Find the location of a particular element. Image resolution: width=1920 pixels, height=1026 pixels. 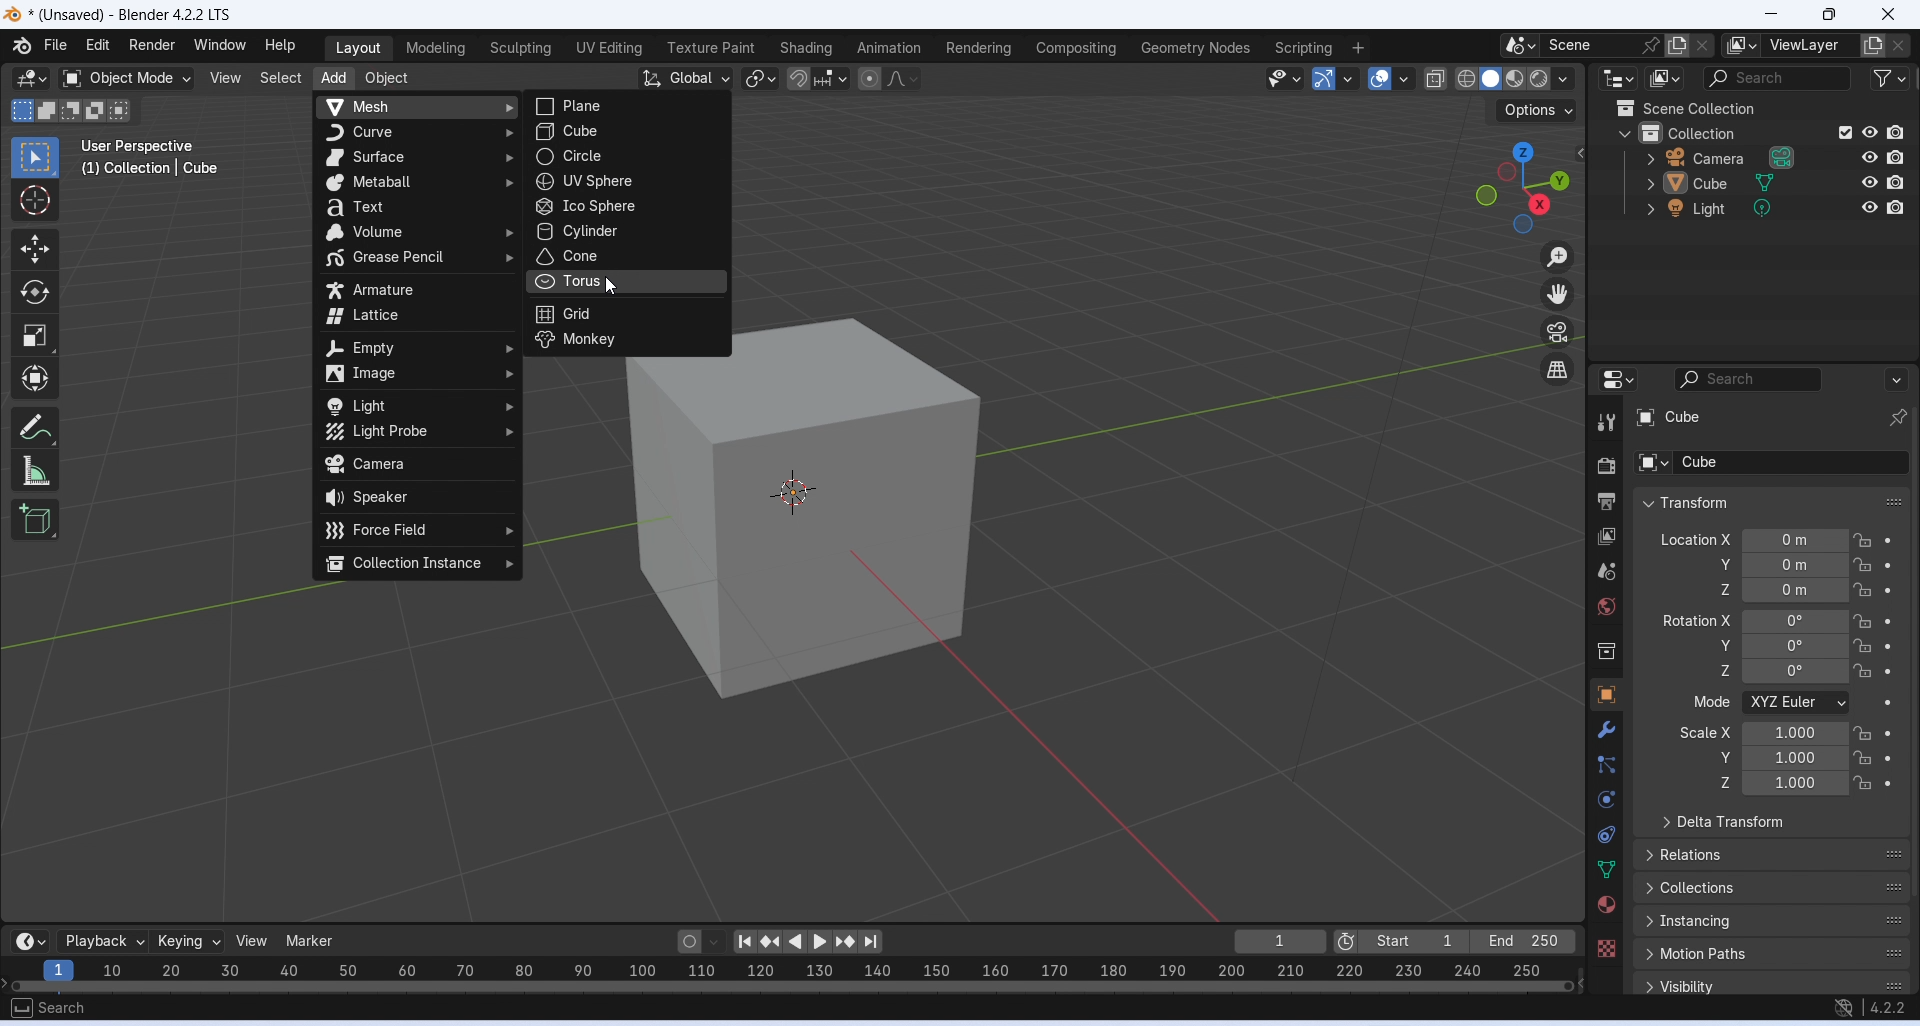

Camera layer is located at coordinates (1771, 156).